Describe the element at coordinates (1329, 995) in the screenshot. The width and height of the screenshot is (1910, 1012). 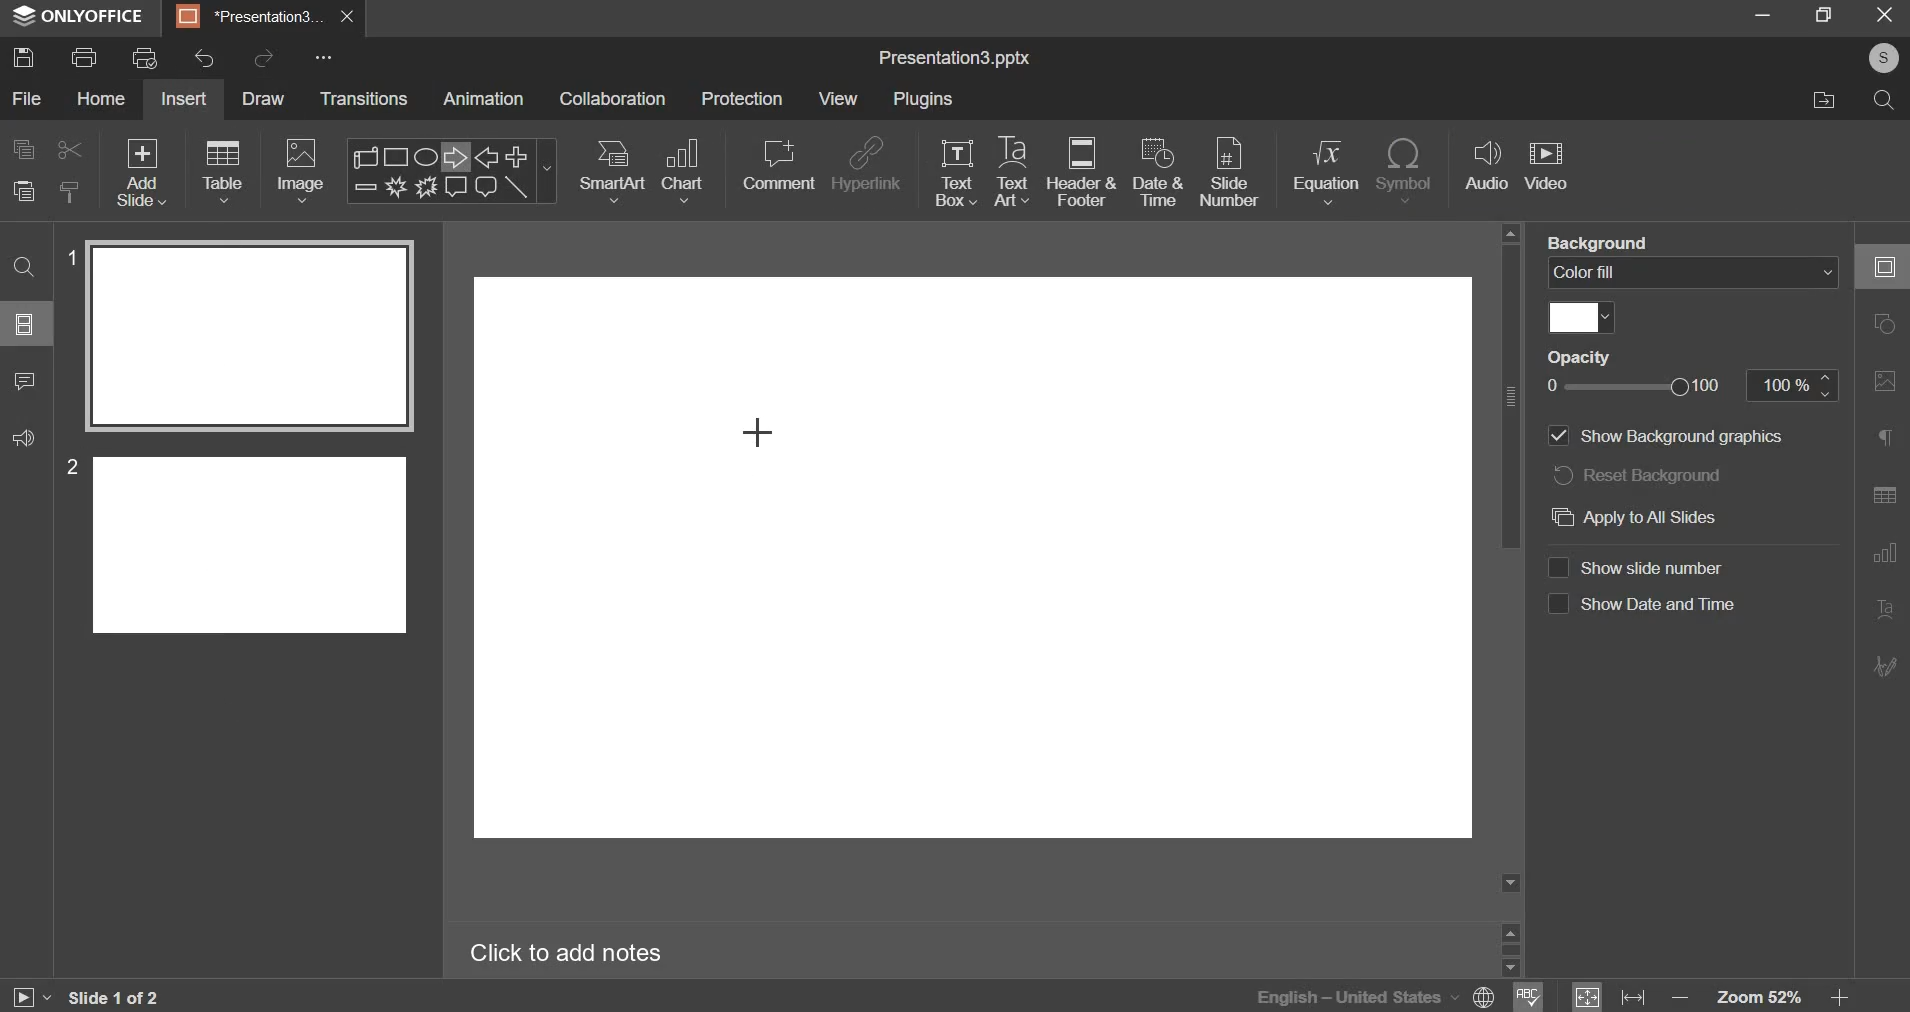
I see `language` at that location.